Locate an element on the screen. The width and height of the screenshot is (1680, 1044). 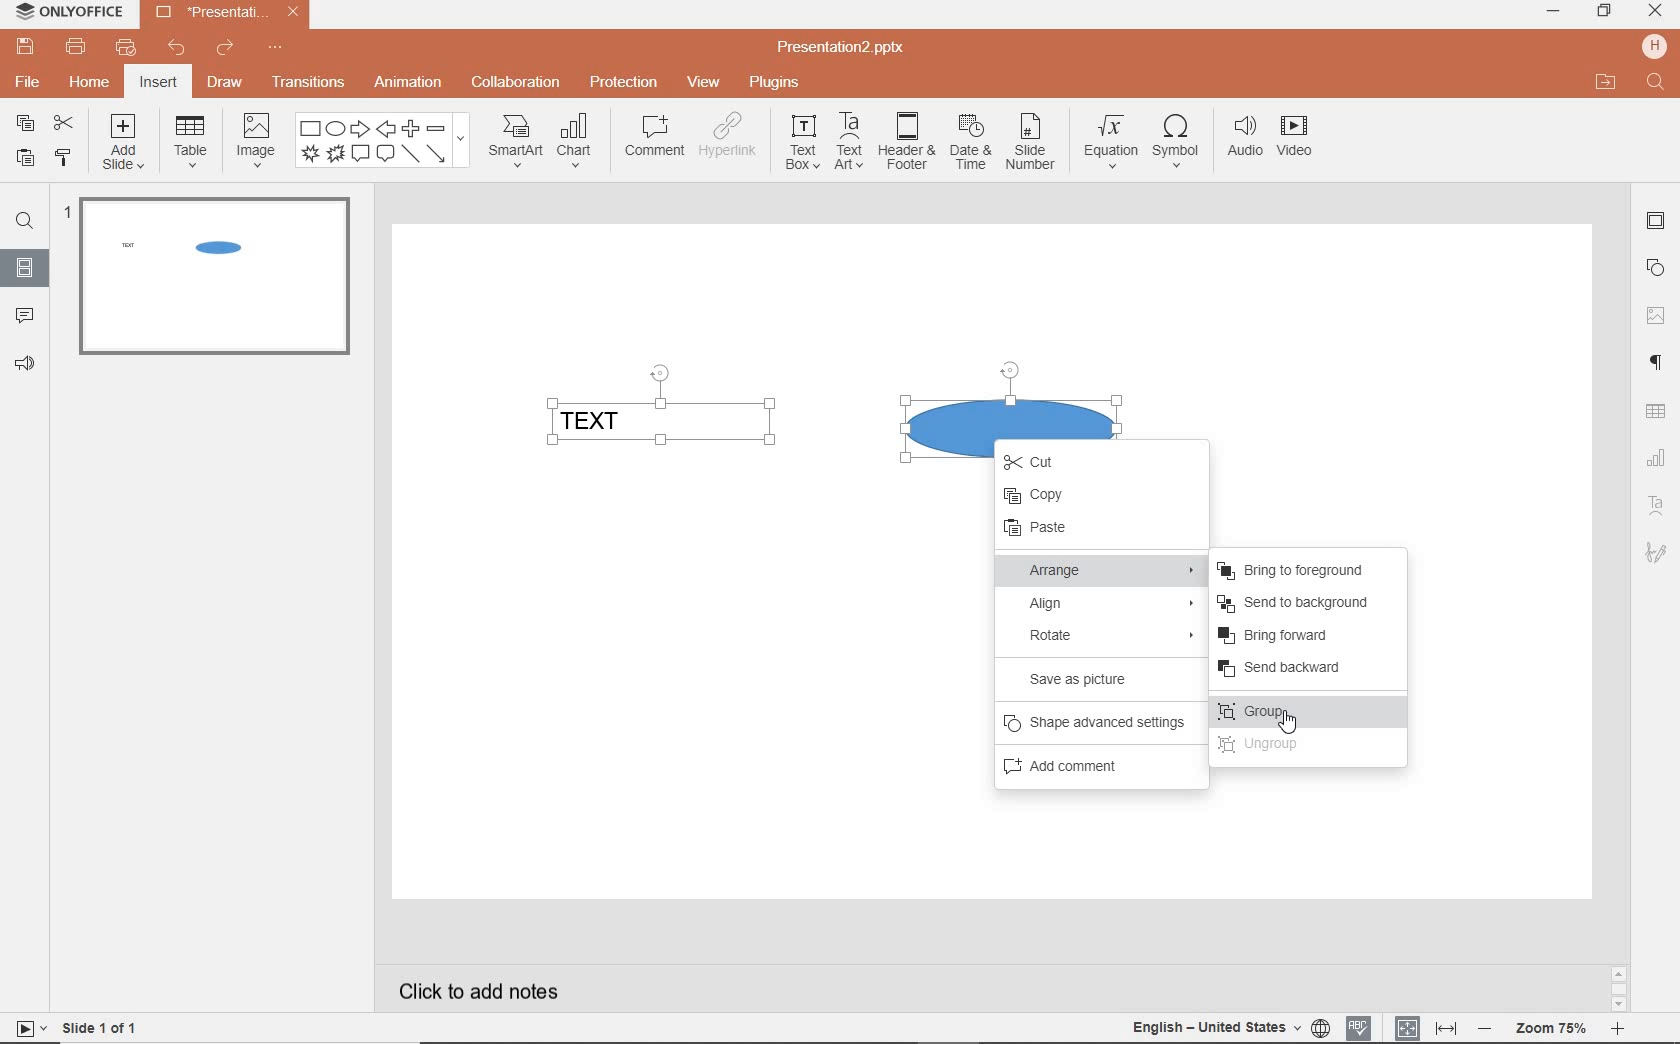
SLIDE 1 OF 1 is located at coordinates (78, 1027).